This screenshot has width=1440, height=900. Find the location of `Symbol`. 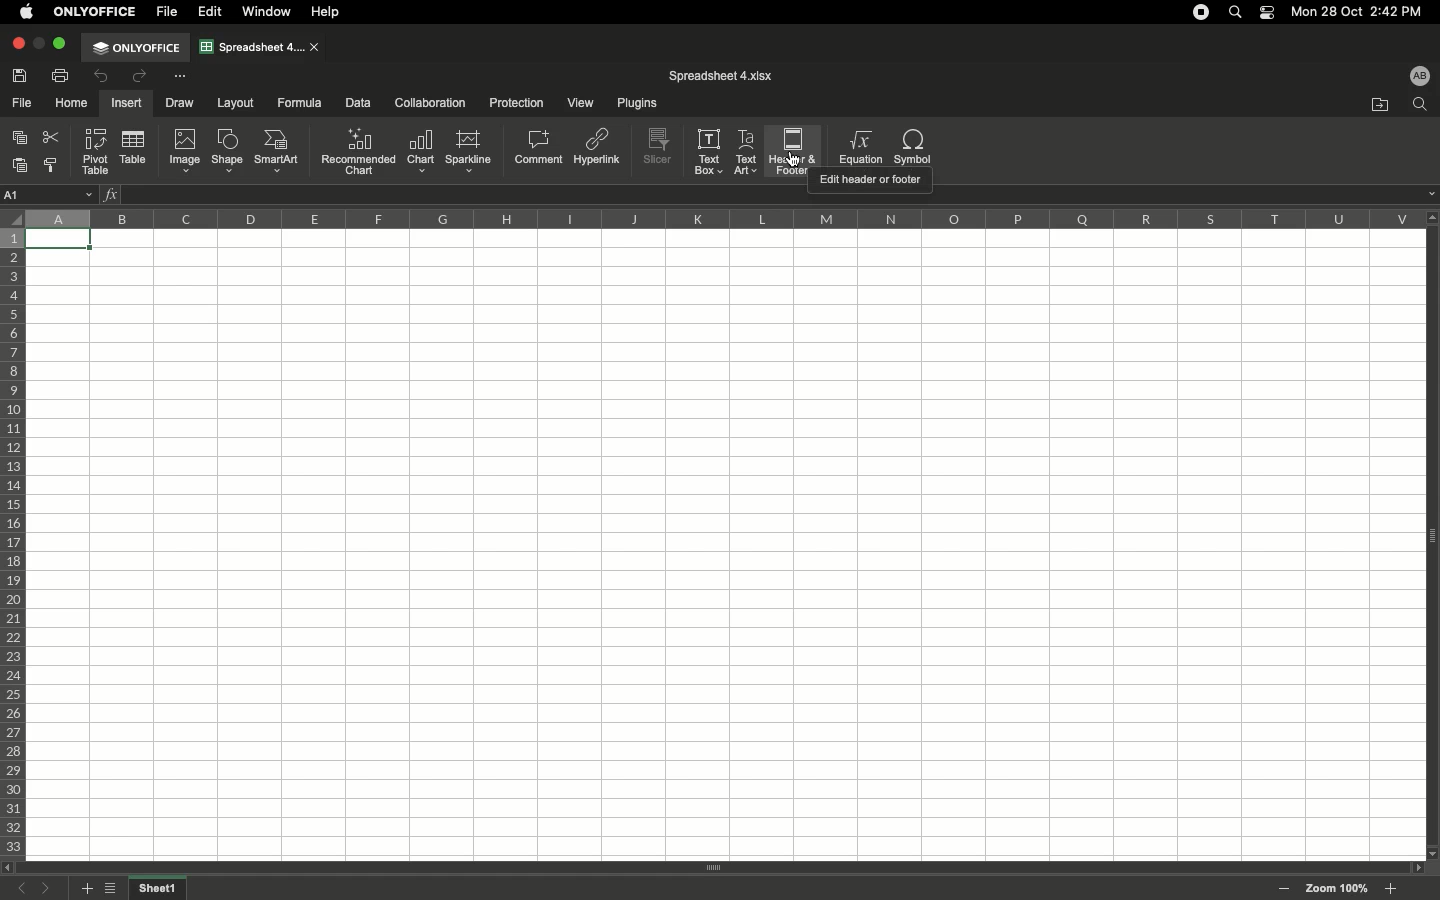

Symbol is located at coordinates (913, 146).